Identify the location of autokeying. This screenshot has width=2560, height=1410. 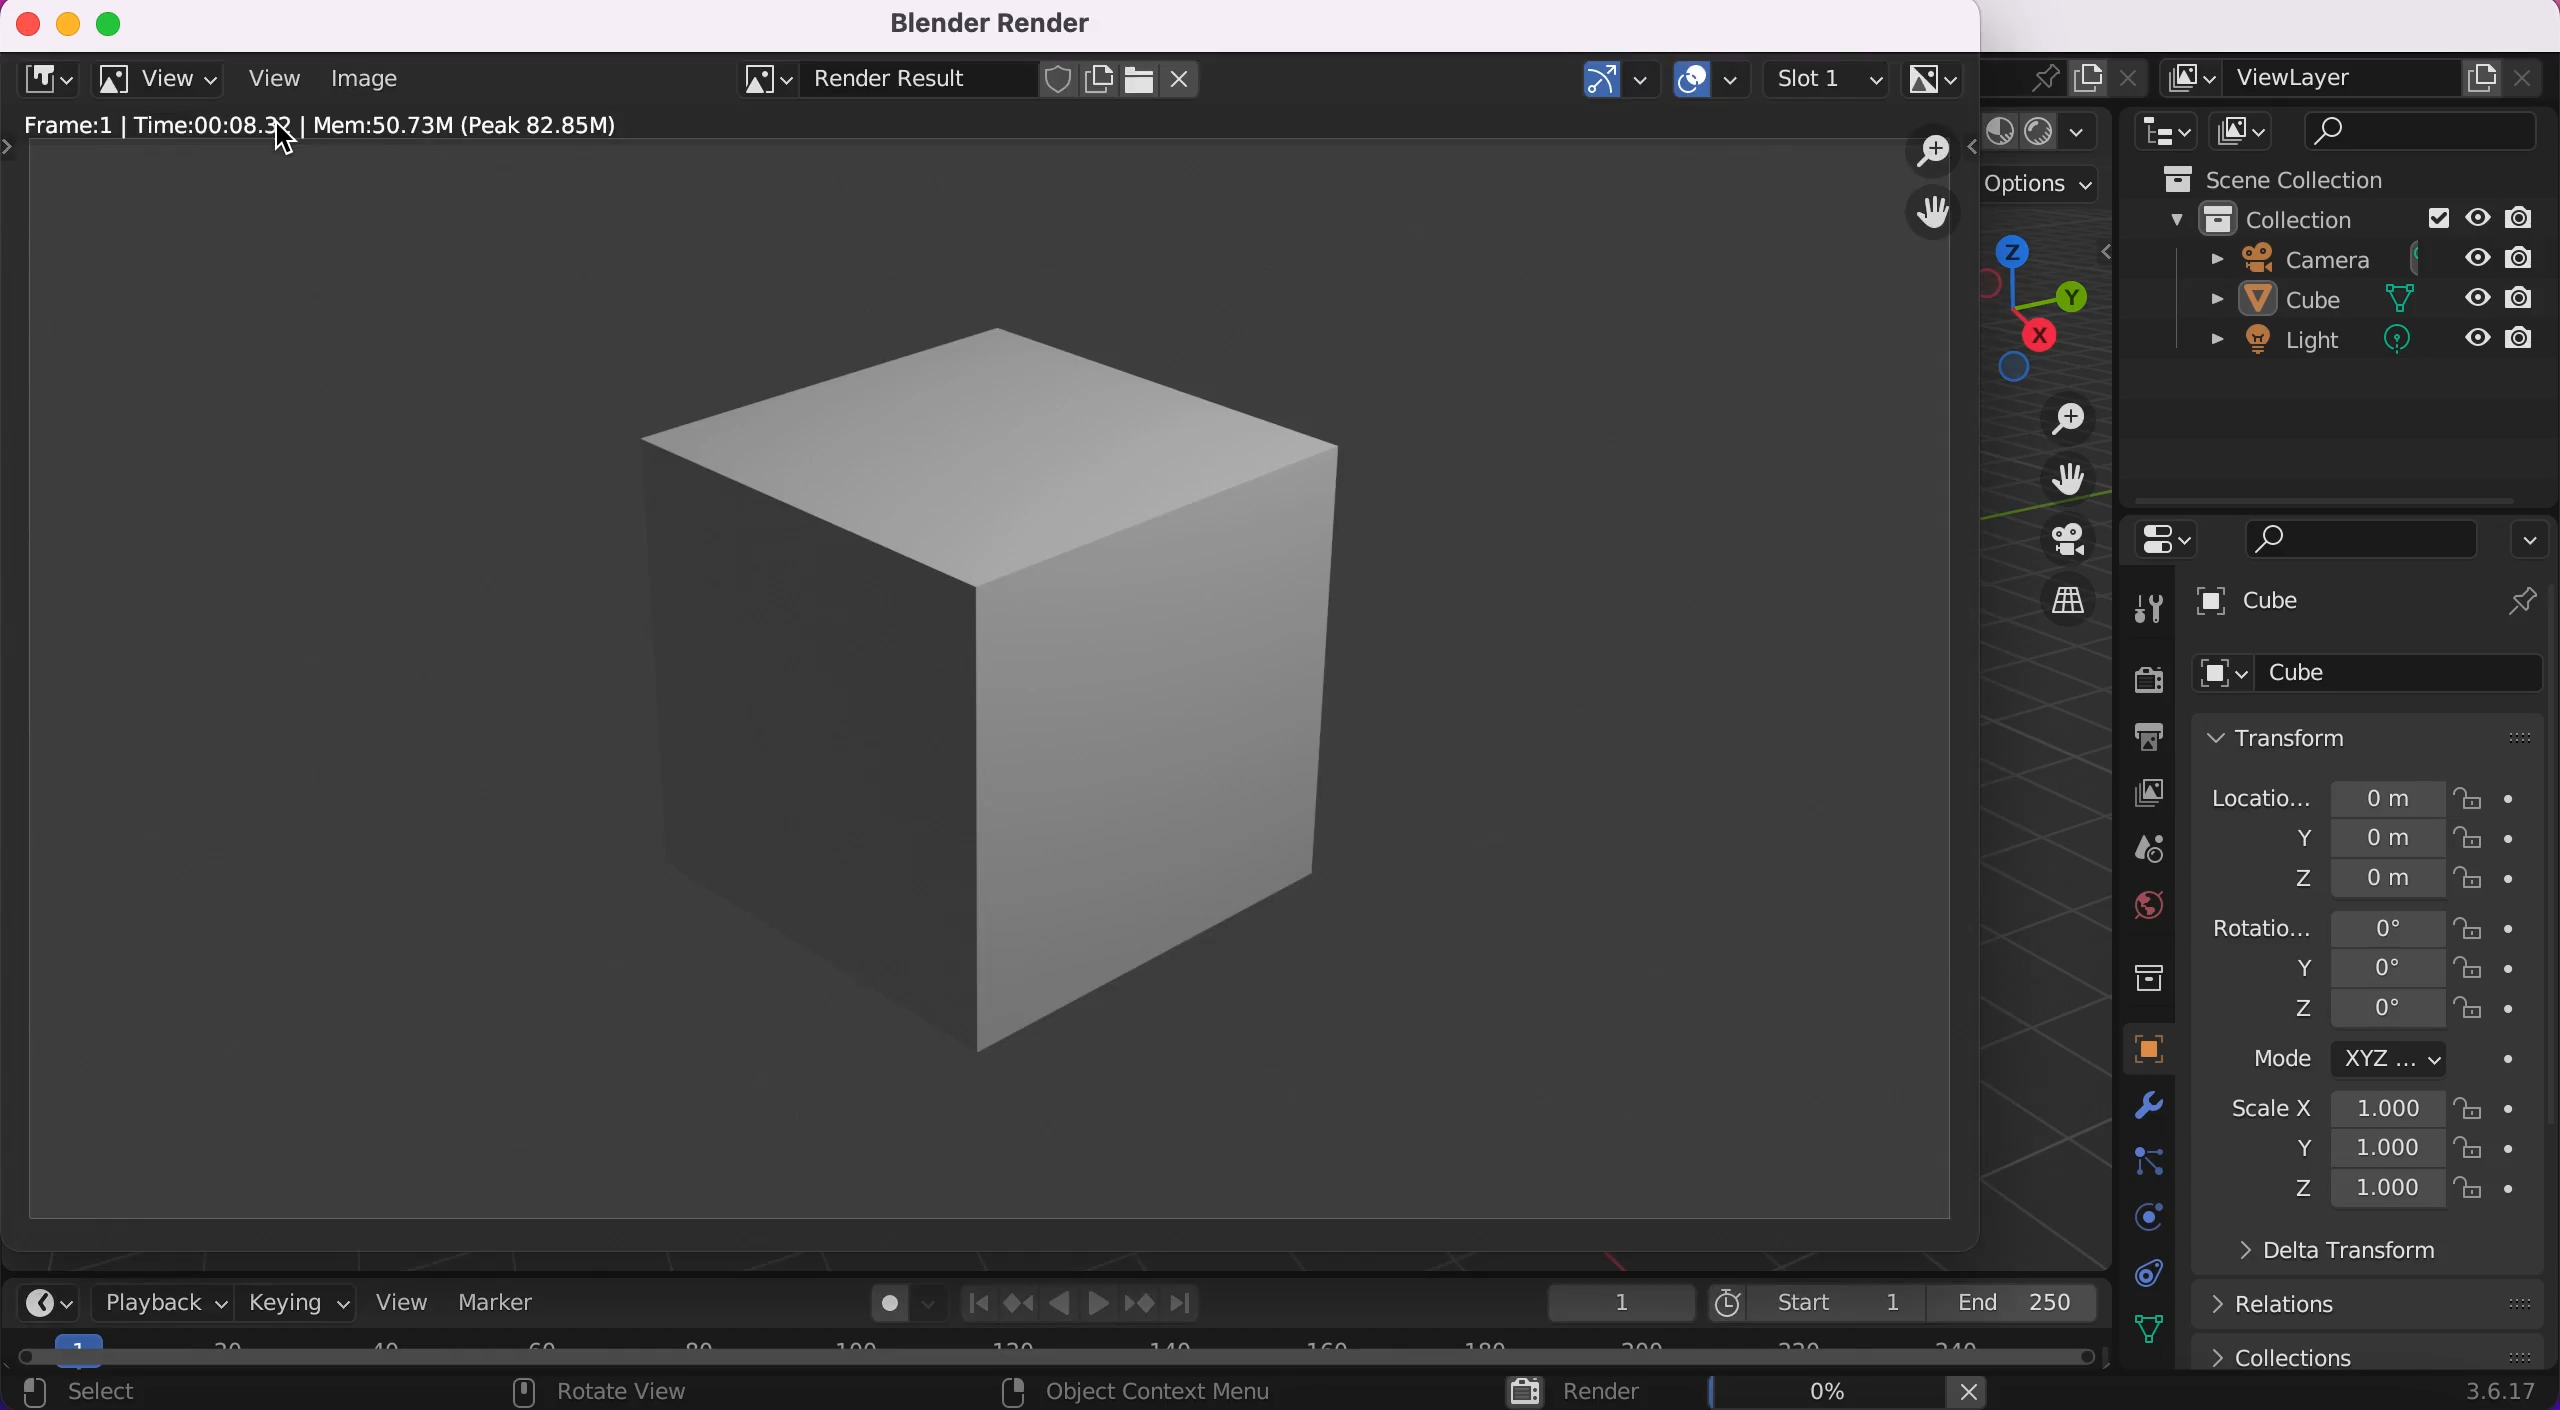
(871, 1304).